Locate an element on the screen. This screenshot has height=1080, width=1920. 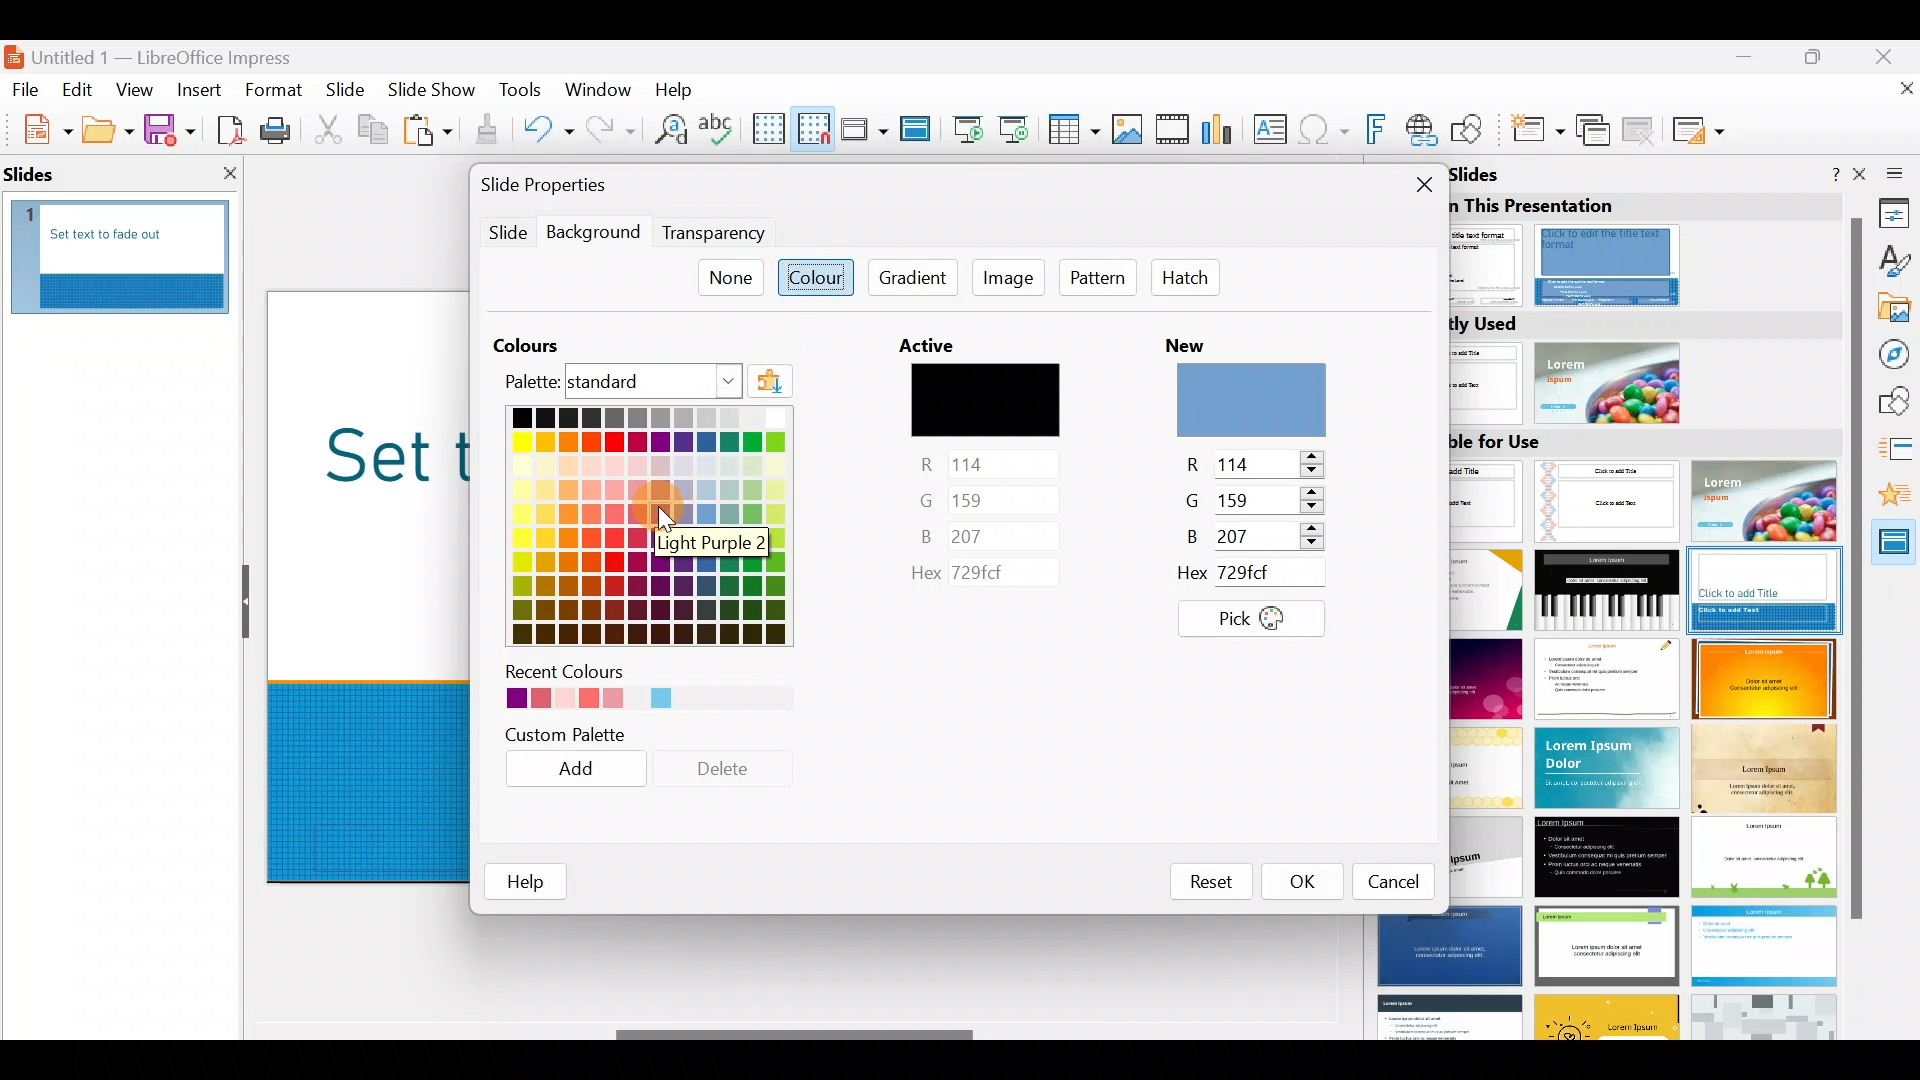
Slide is located at coordinates (347, 92).